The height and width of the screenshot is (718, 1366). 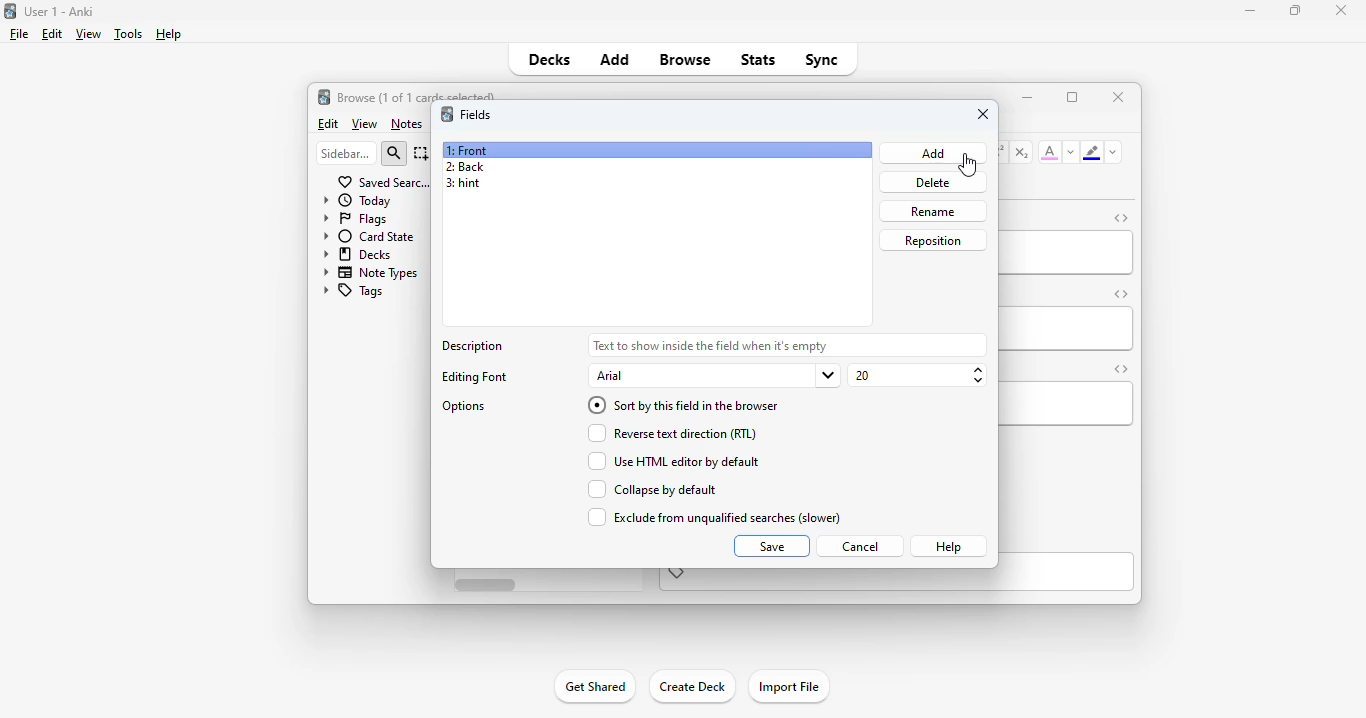 What do you see at coordinates (1027, 96) in the screenshot?
I see `minimize` at bounding box center [1027, 96].